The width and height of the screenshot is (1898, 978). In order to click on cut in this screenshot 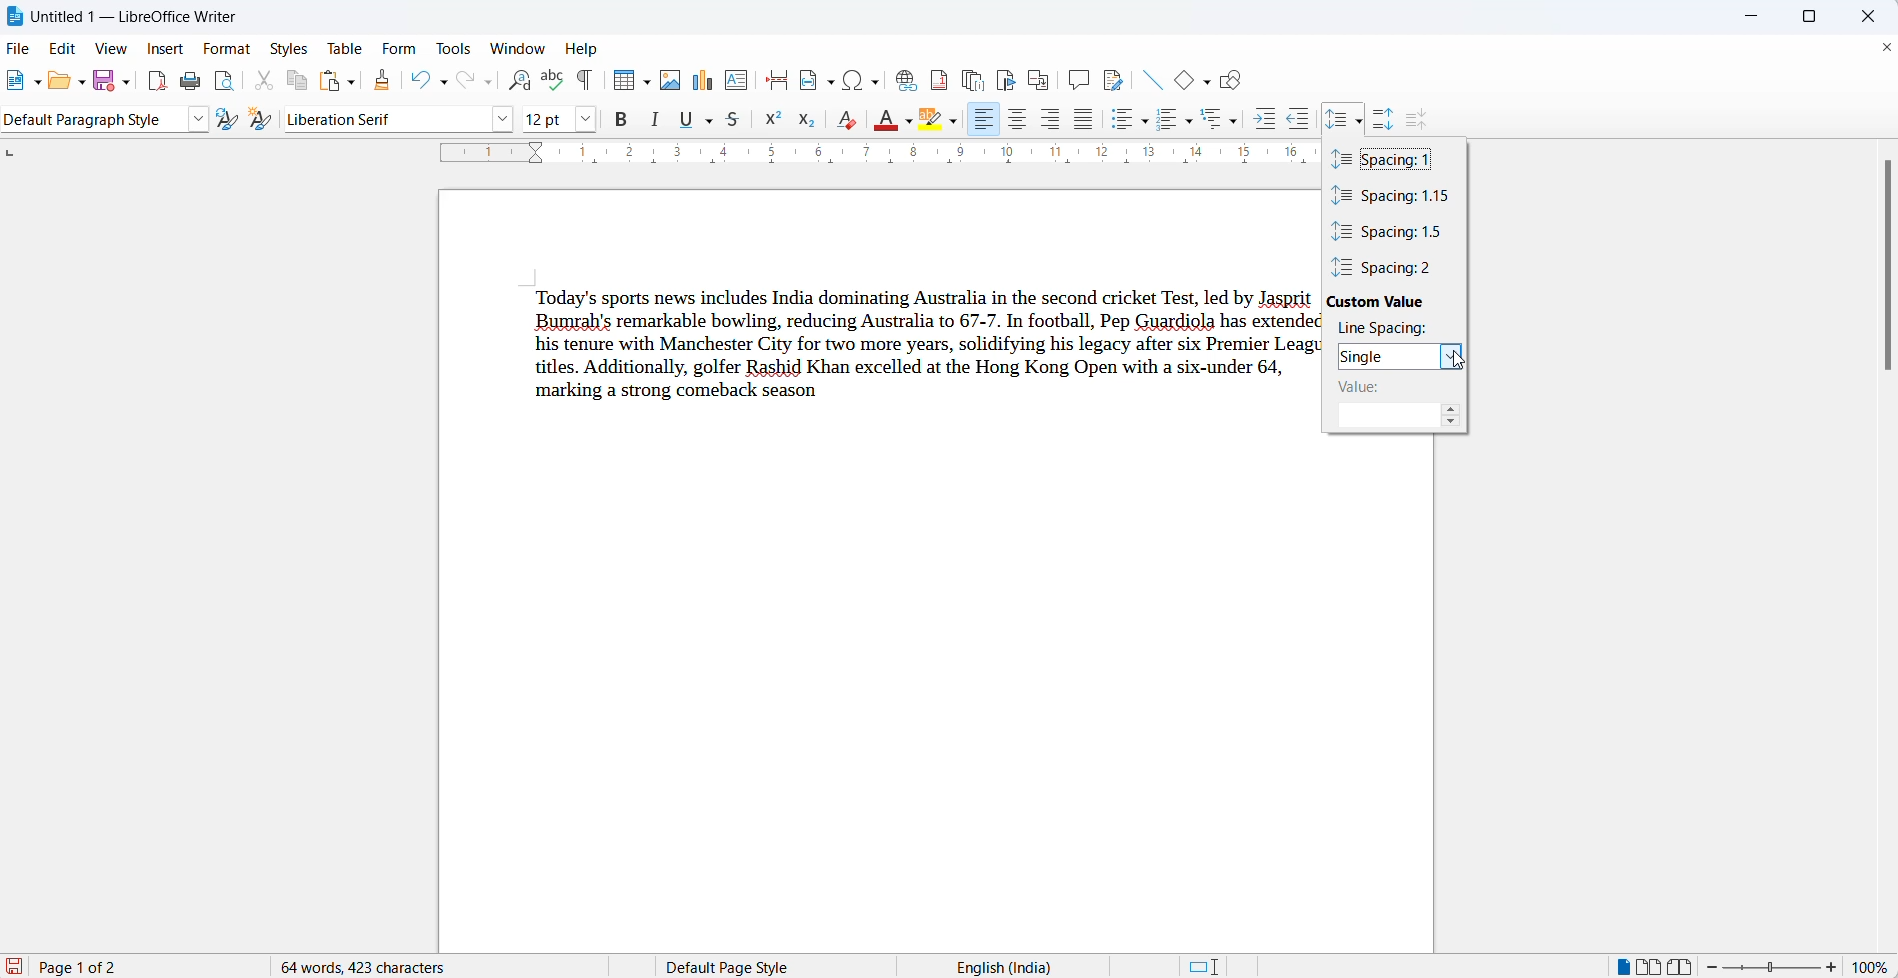, I will do `click(265, 80)`.